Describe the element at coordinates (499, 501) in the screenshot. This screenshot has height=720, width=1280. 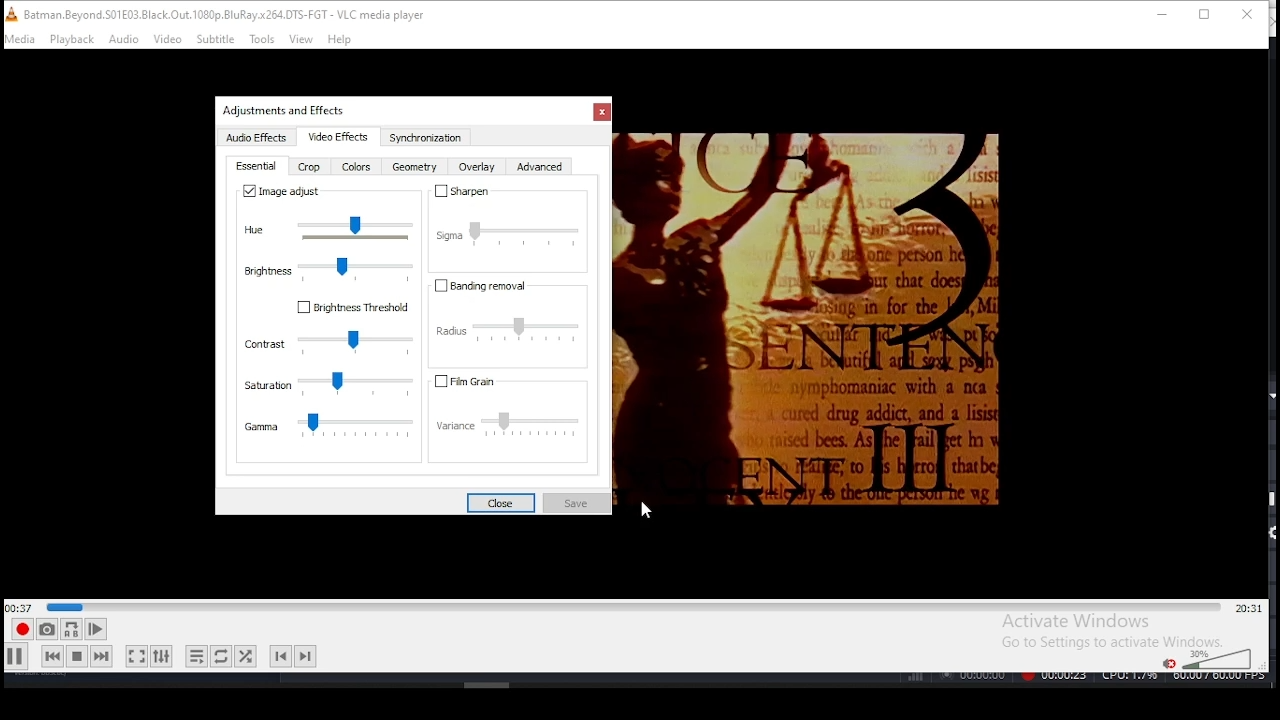
I see `close` at that location.